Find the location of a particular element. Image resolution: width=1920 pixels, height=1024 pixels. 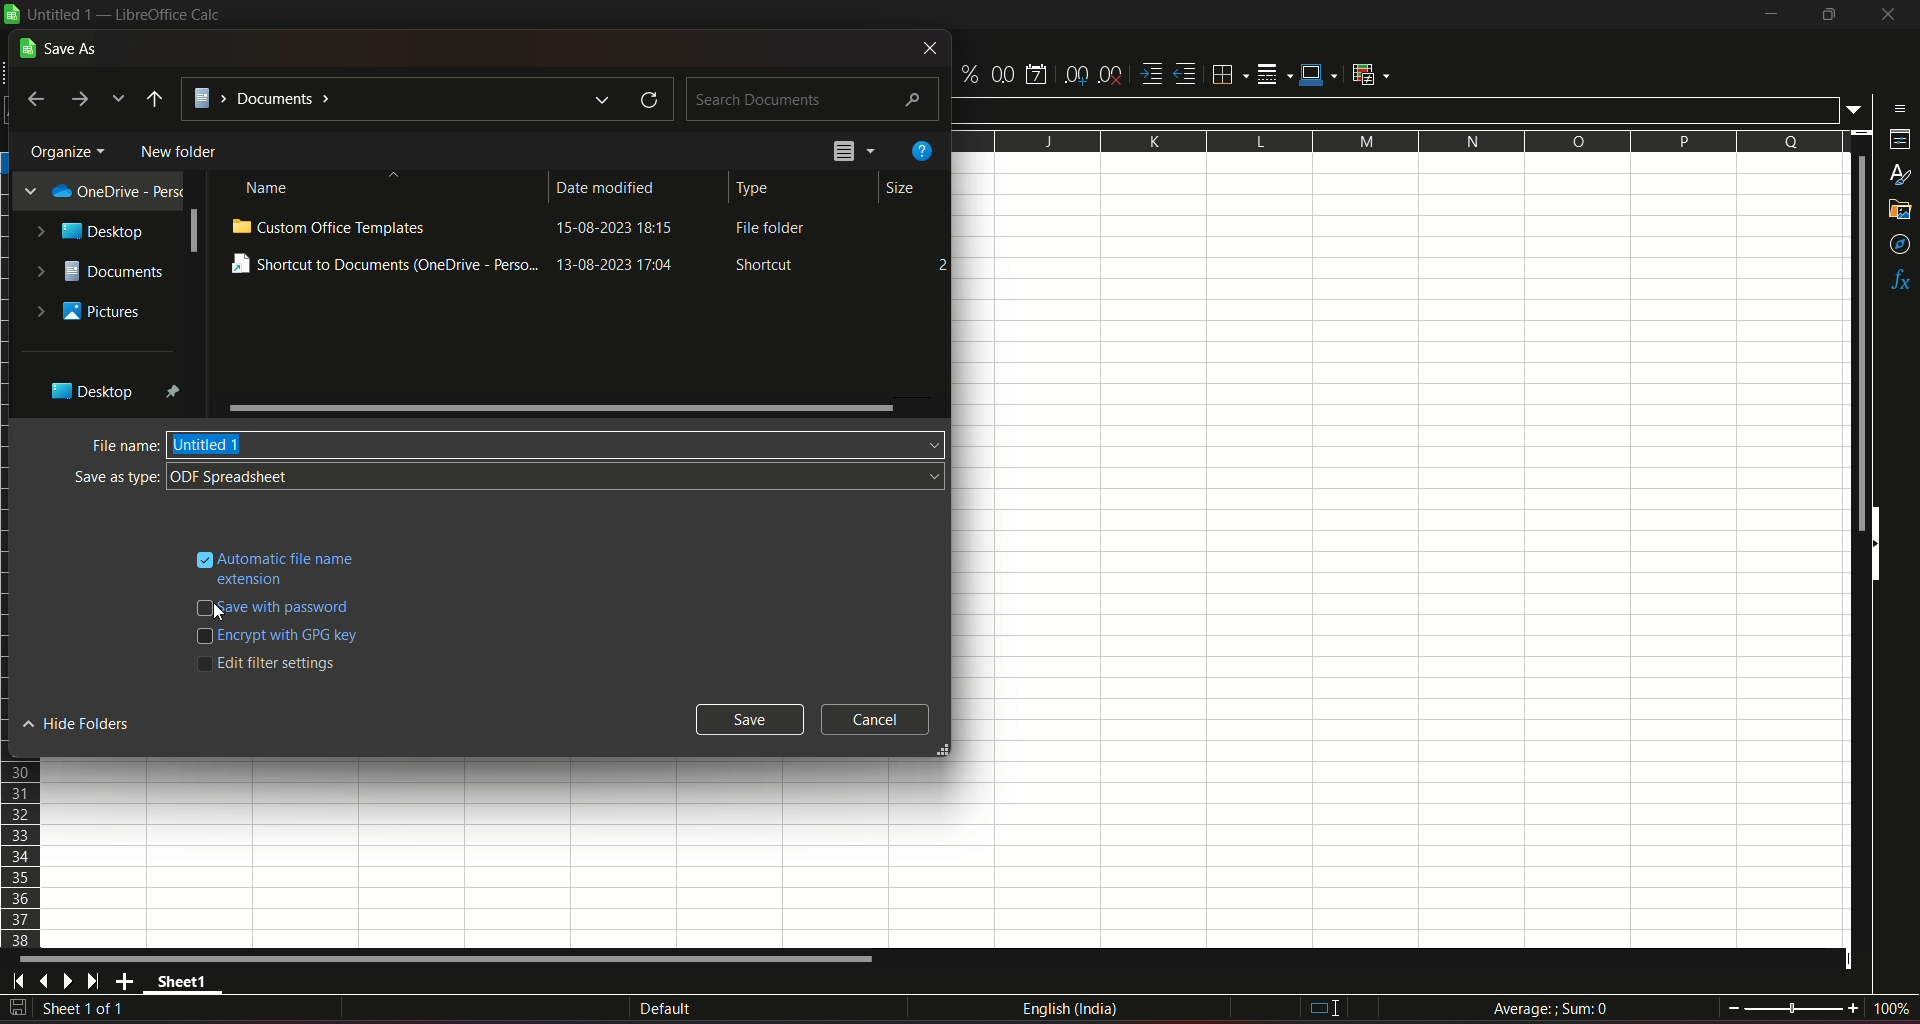

new folder is located at coordinates (181, 151).